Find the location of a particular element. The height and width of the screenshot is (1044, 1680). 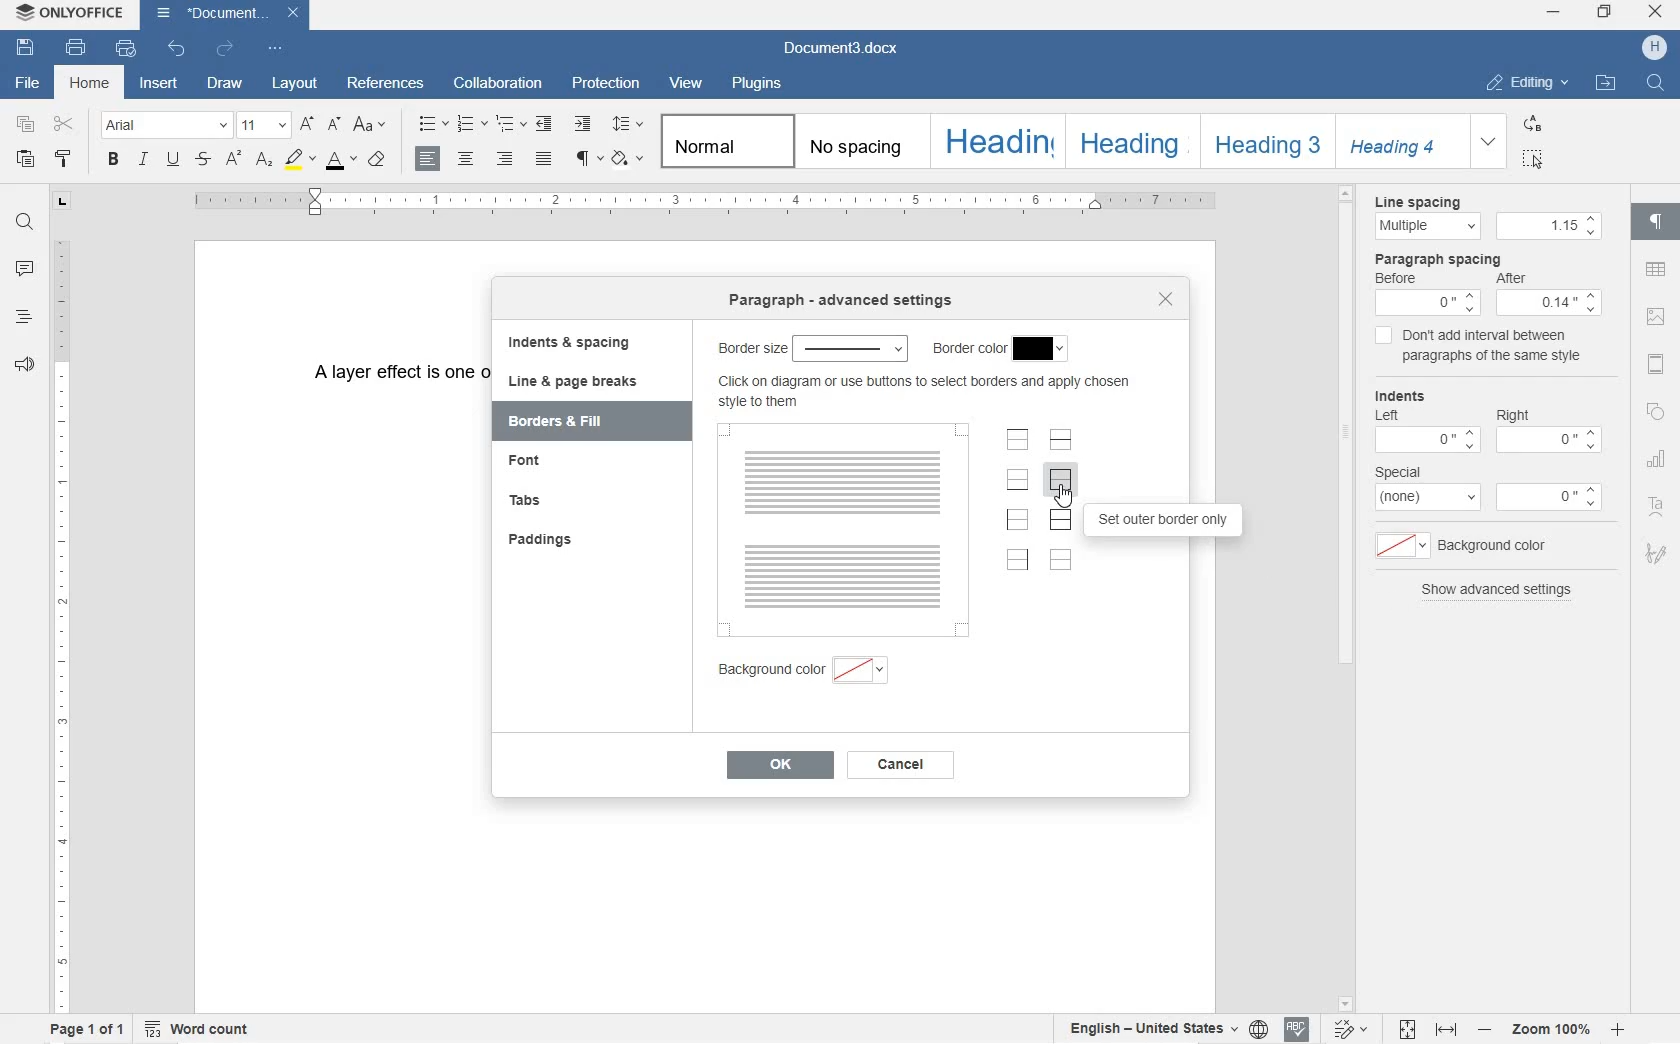

CLEAR STYLE is located at coordinates (377, 160).